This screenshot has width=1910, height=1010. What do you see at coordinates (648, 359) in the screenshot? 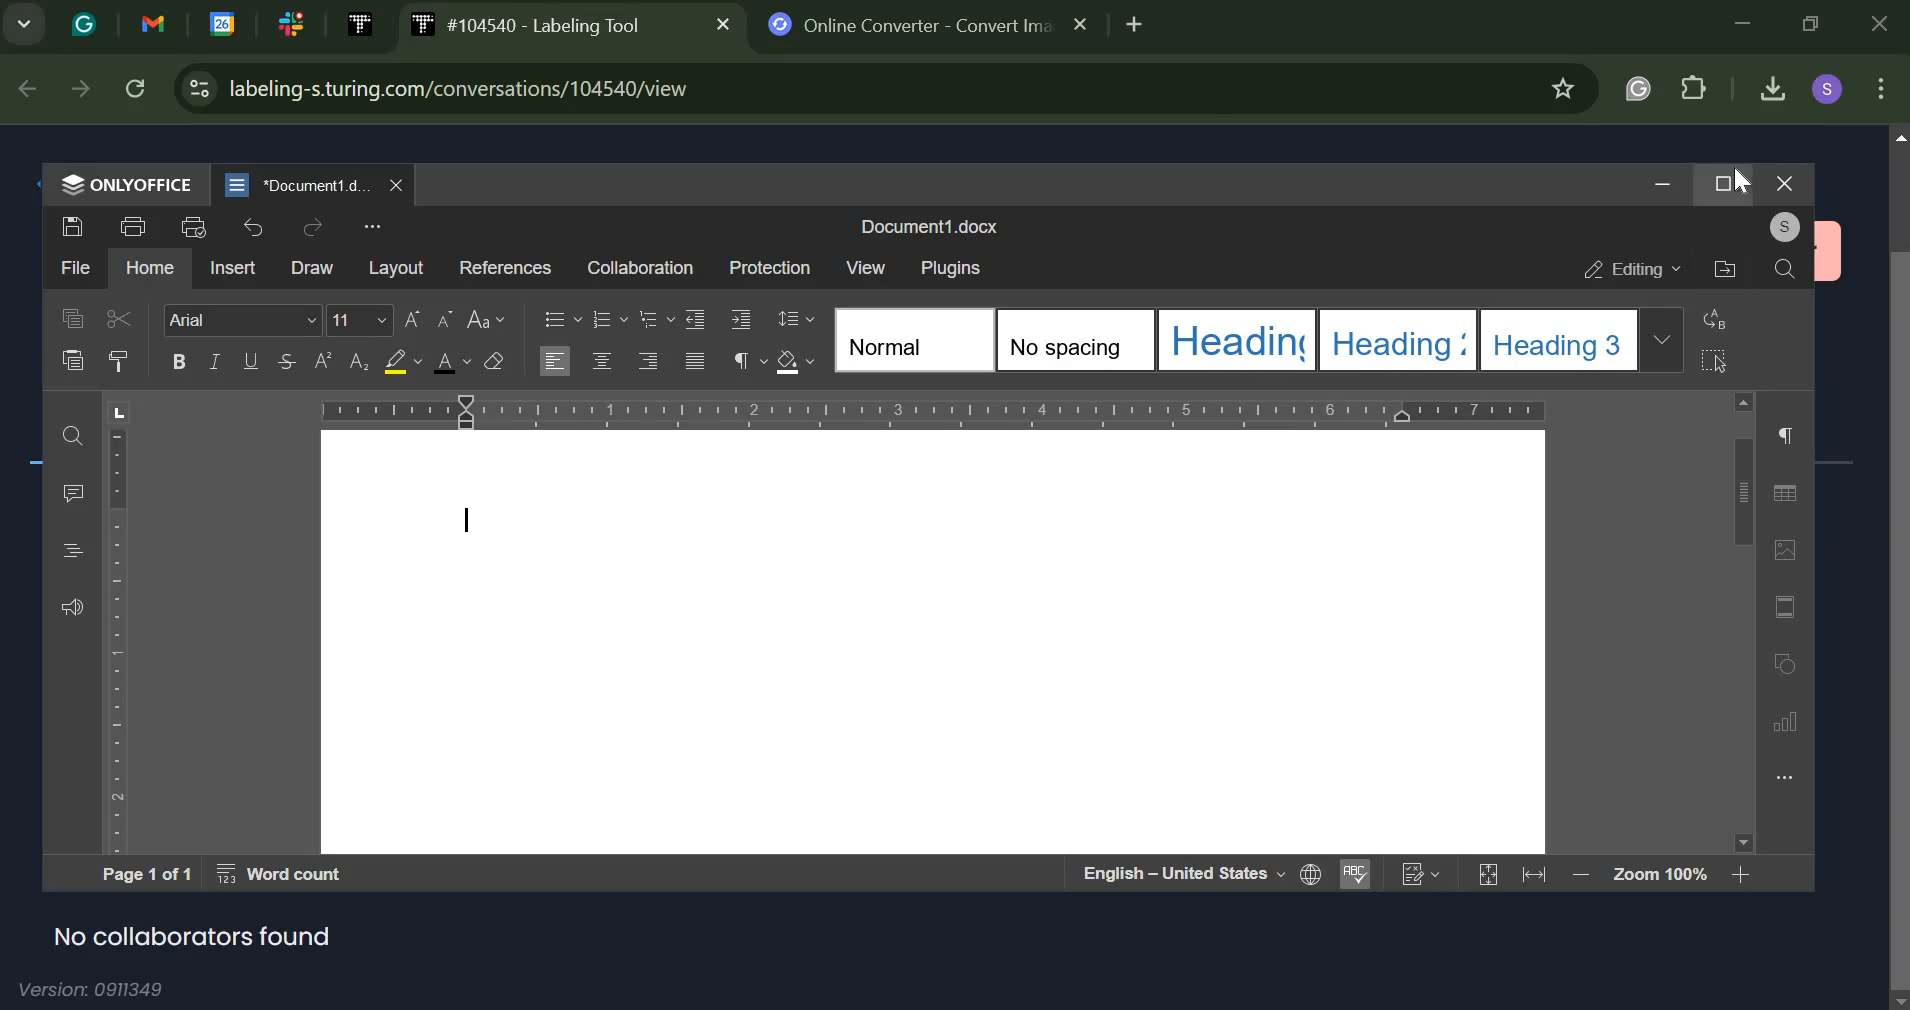
I see `align right` at bounding box center [648, 359].